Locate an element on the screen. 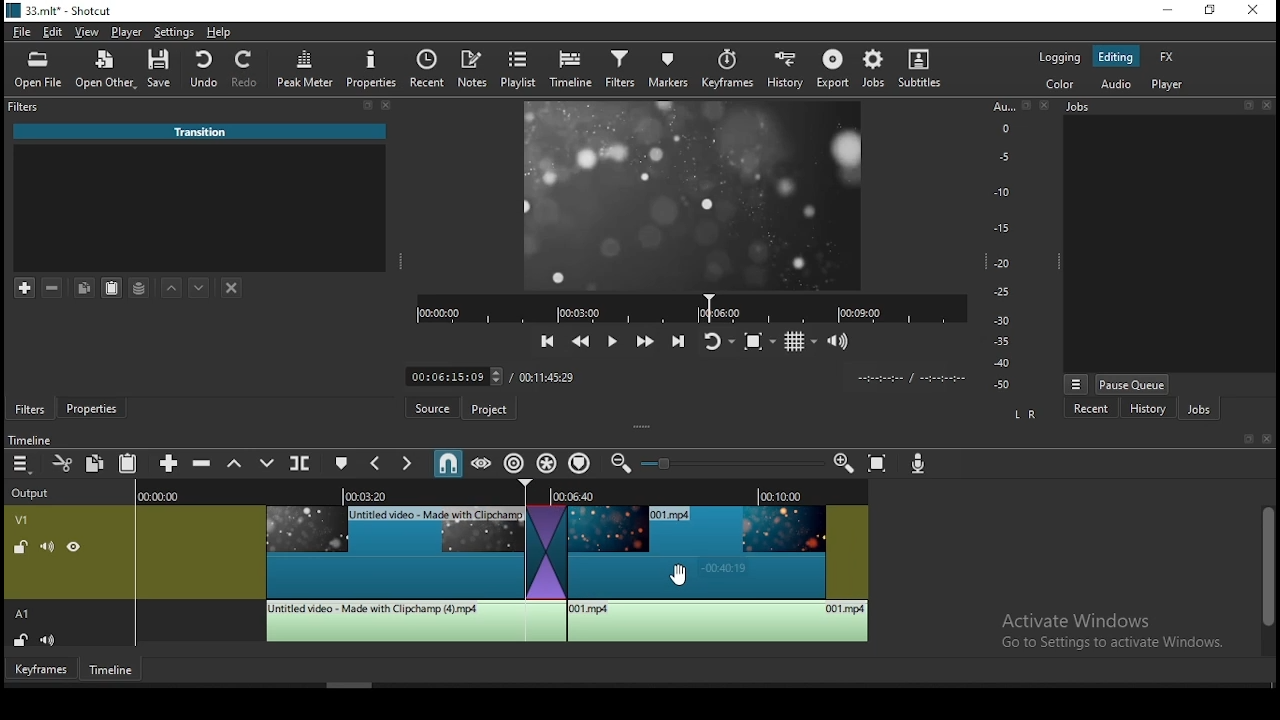  notes is located at coordinates (469, 67).